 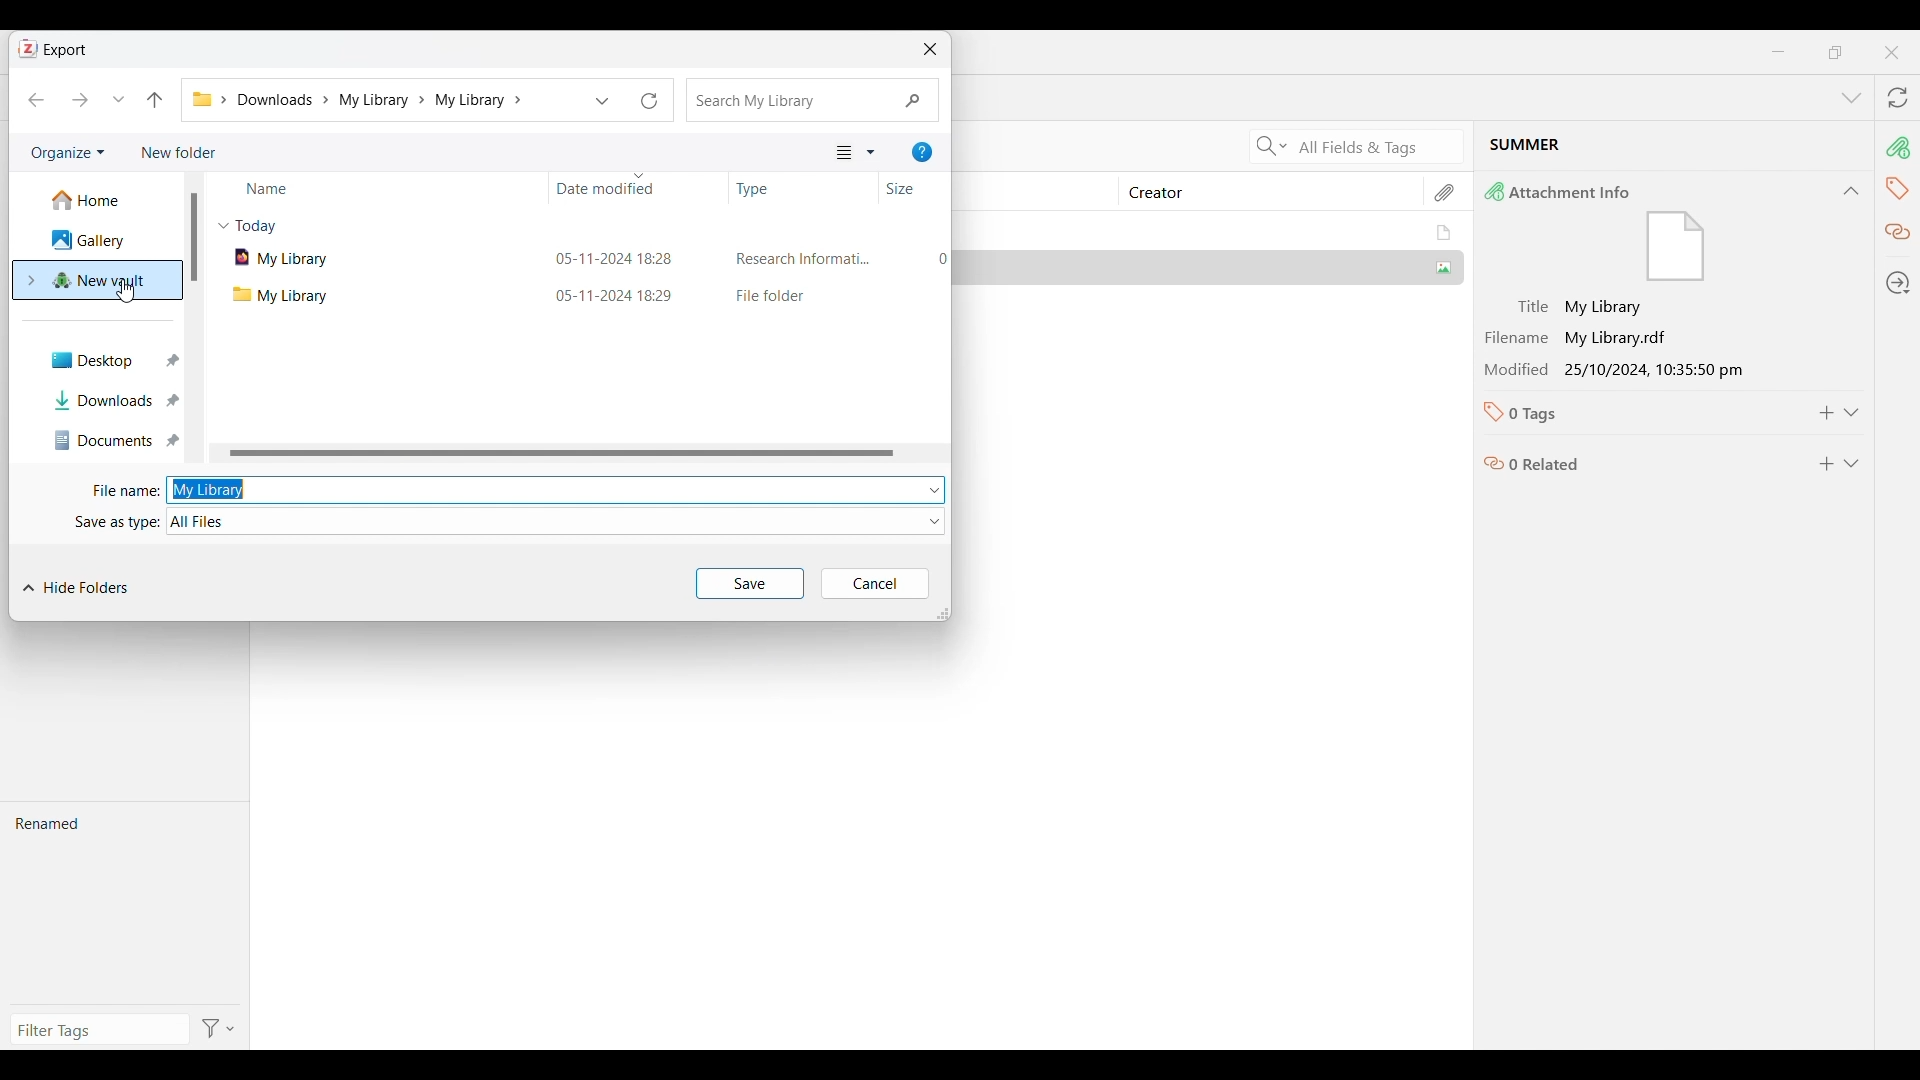 I want to click on My library, so click(x=540, y=490).